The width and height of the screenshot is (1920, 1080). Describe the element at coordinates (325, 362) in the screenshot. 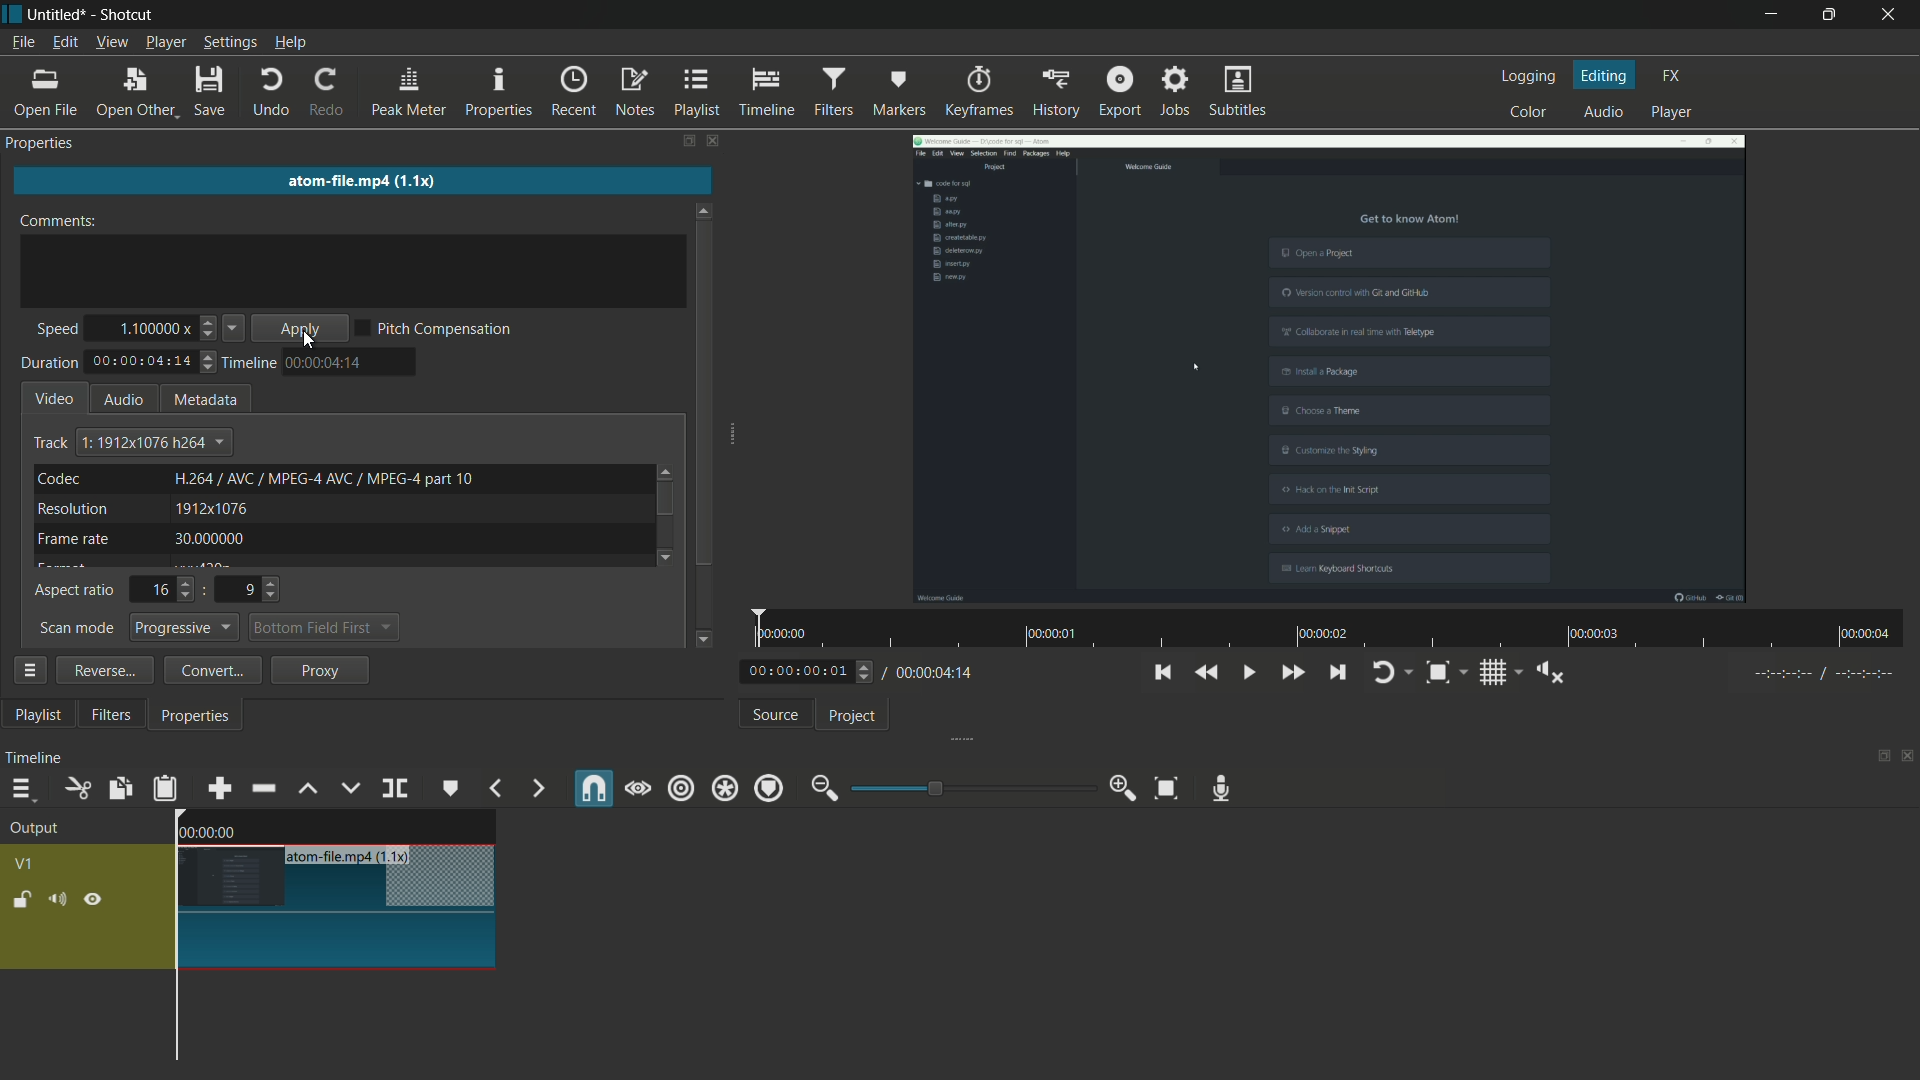

I see `time` at that location.